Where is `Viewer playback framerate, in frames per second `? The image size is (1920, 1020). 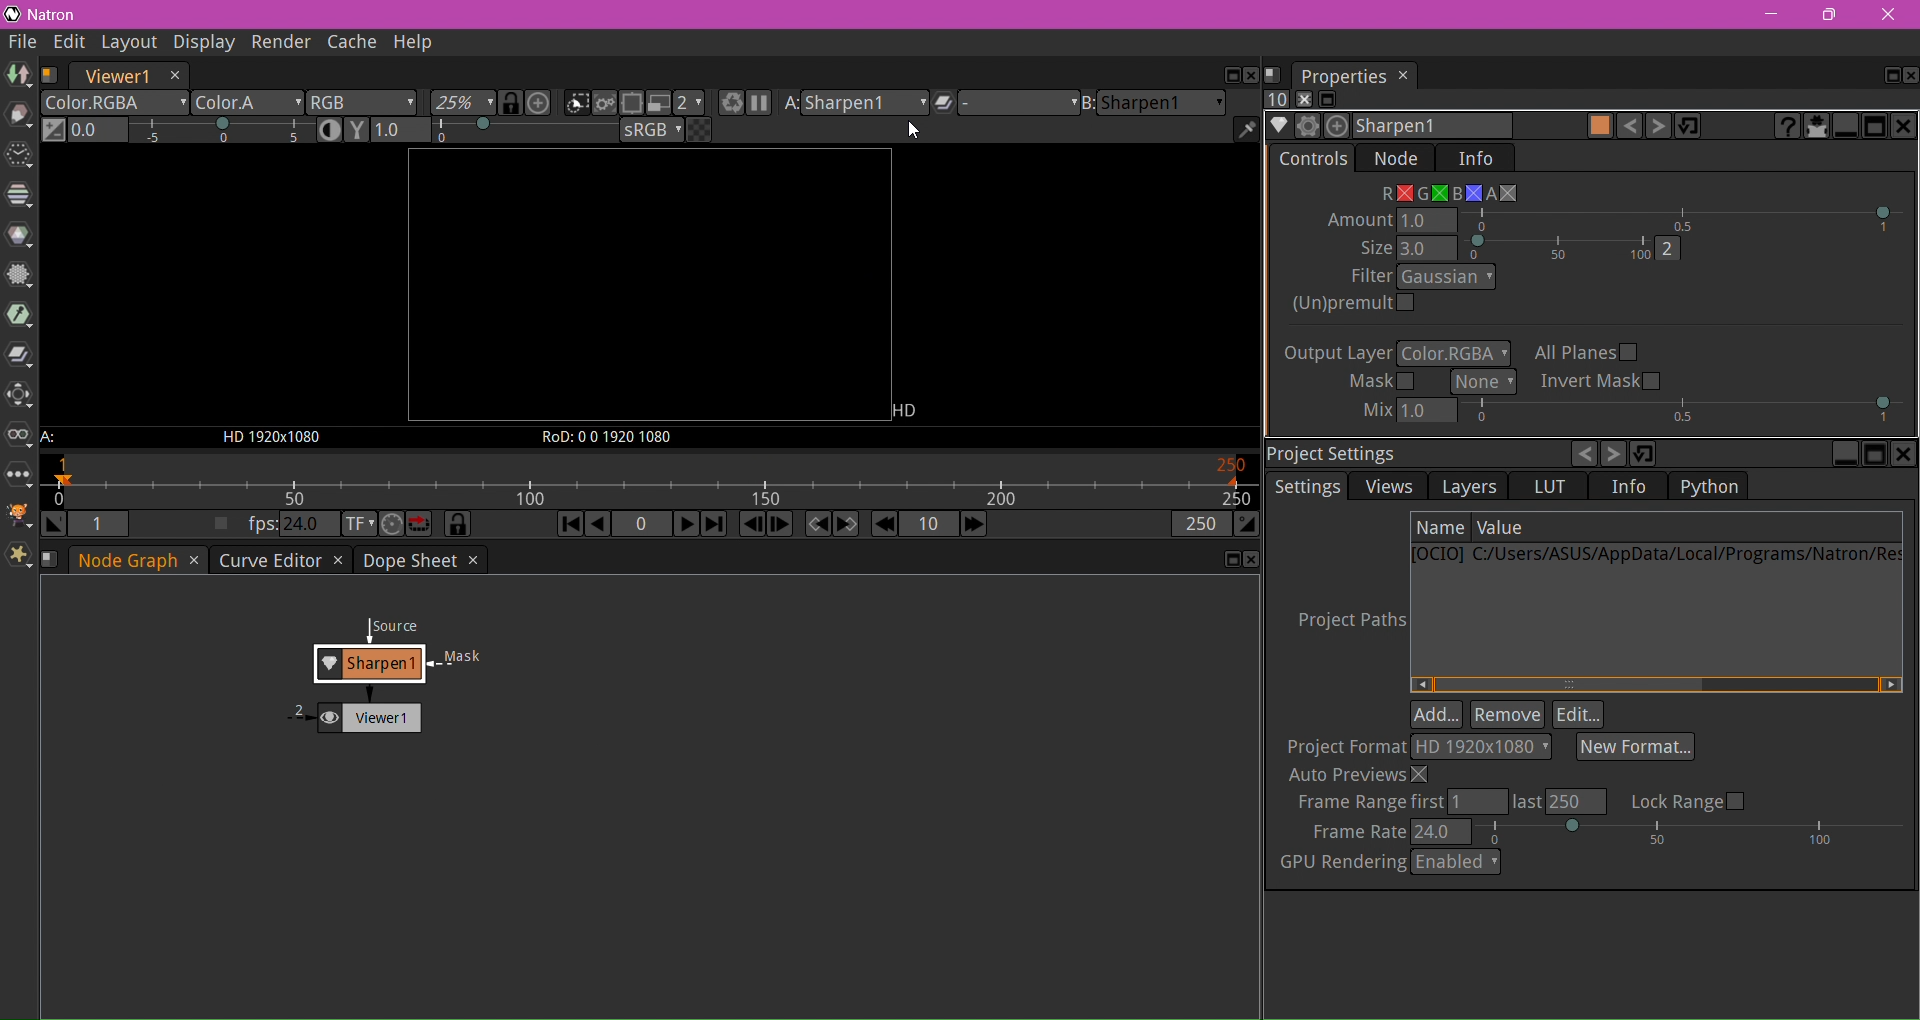
Viewer playback framerate, in frames per second  is located at coordinates (289, 525).